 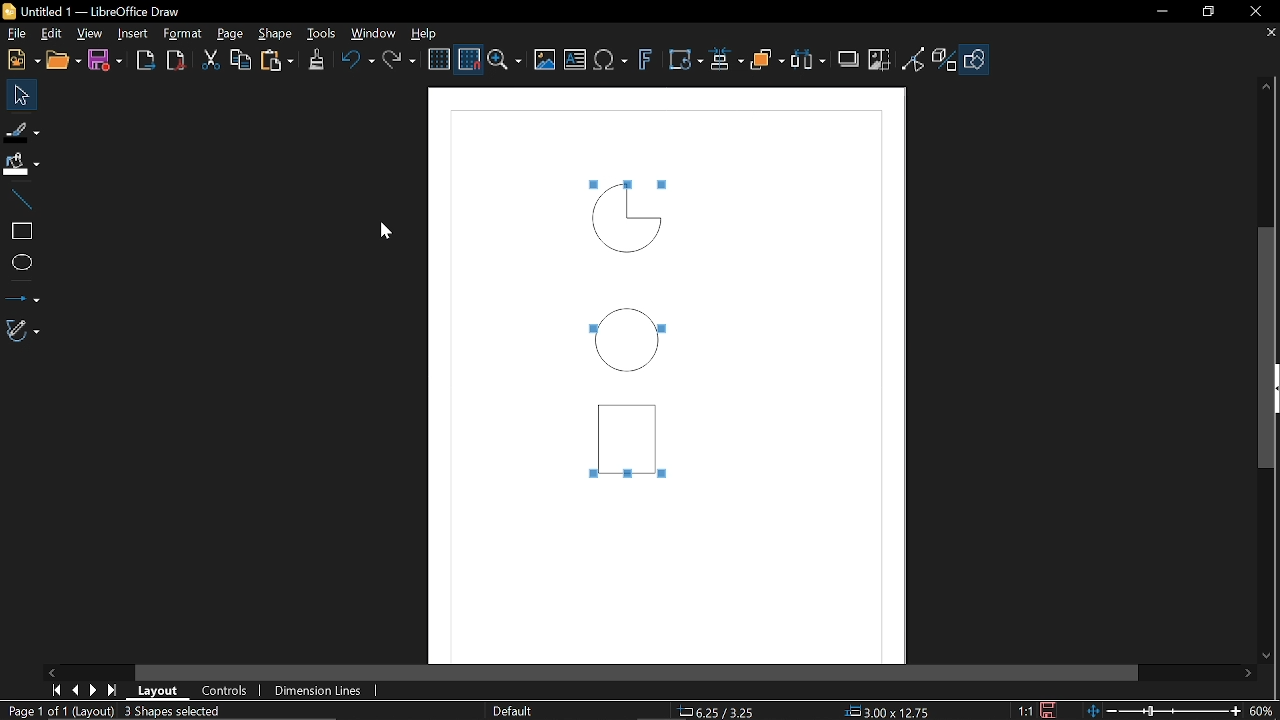 I want to click on Insert image, so click(x=545, y=60).